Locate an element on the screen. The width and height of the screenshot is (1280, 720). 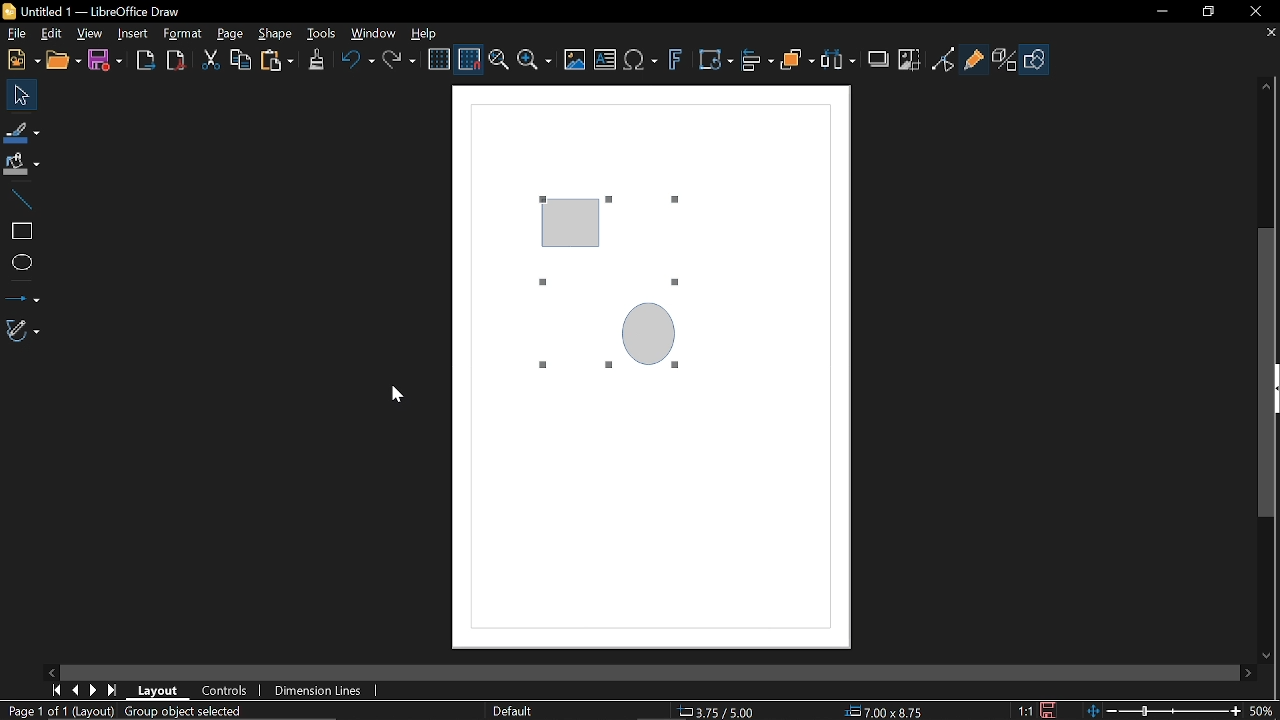
Select at least three object to distribute is located at coordinates (839, 62).